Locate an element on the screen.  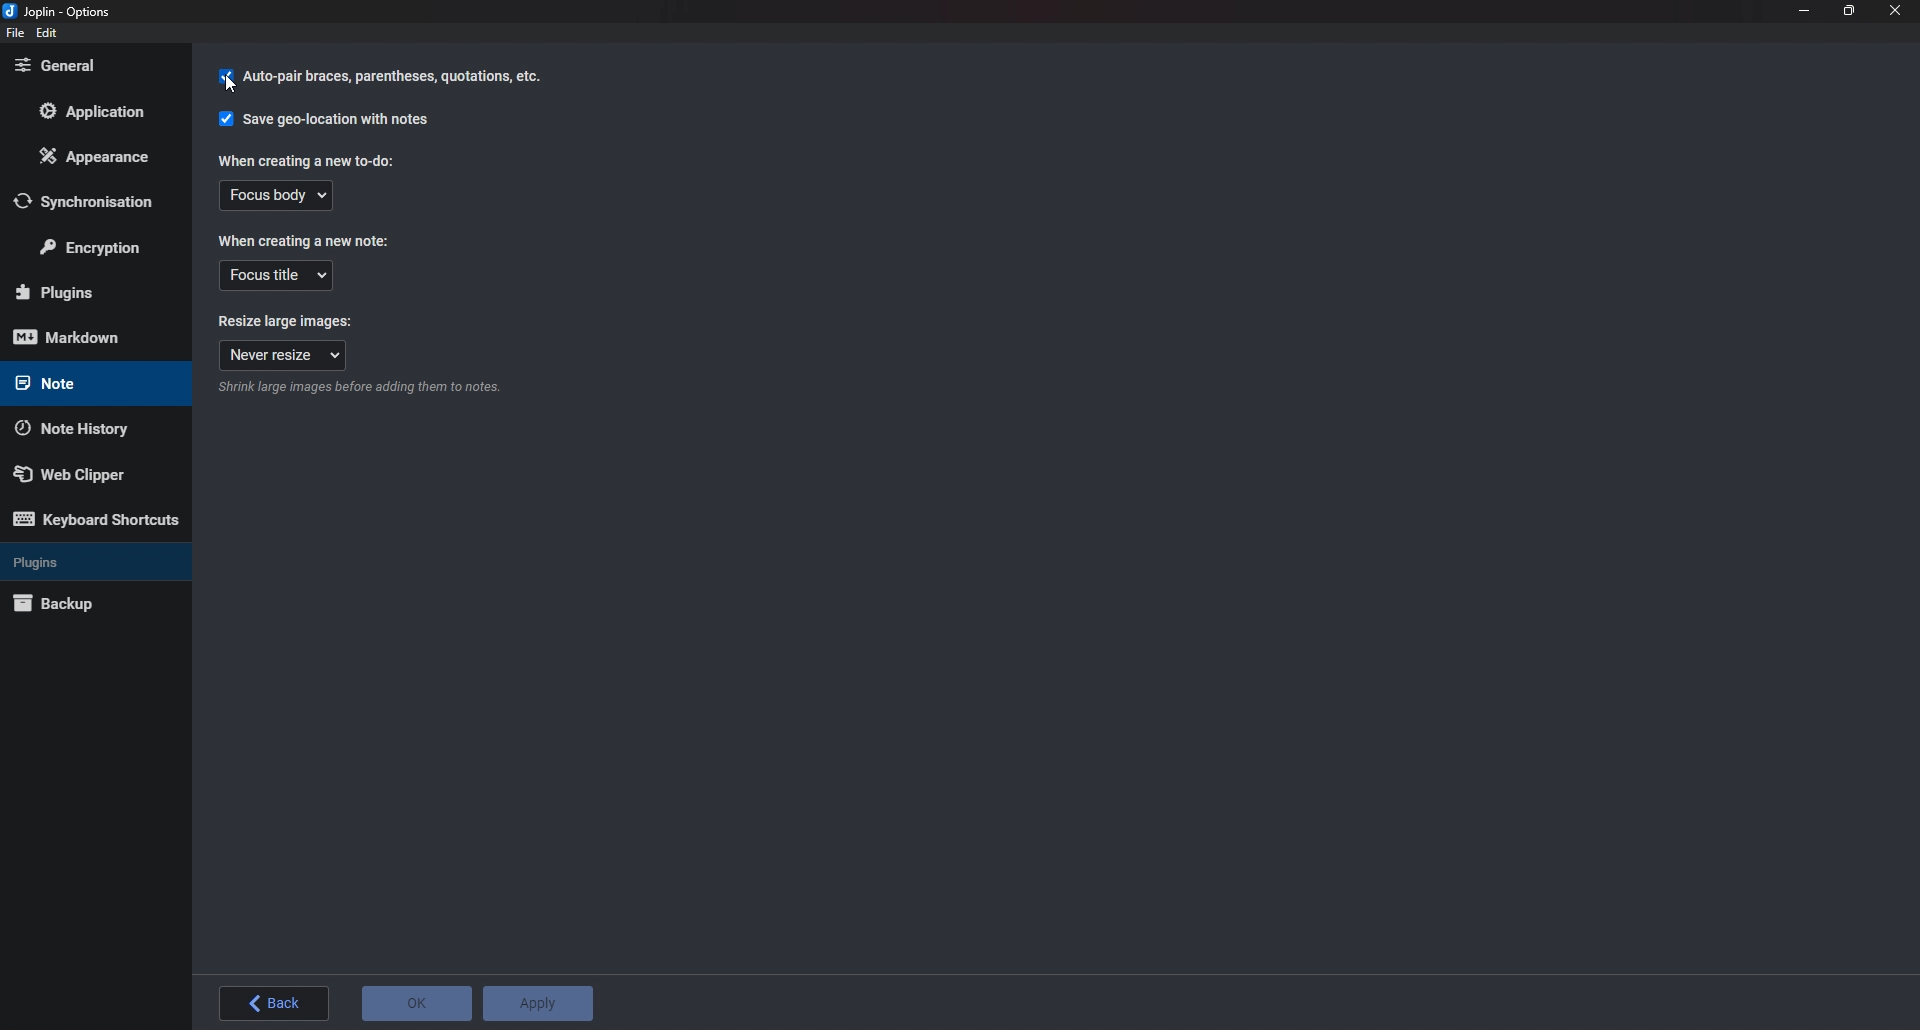
Resize is located at coordinates (1851, 12).